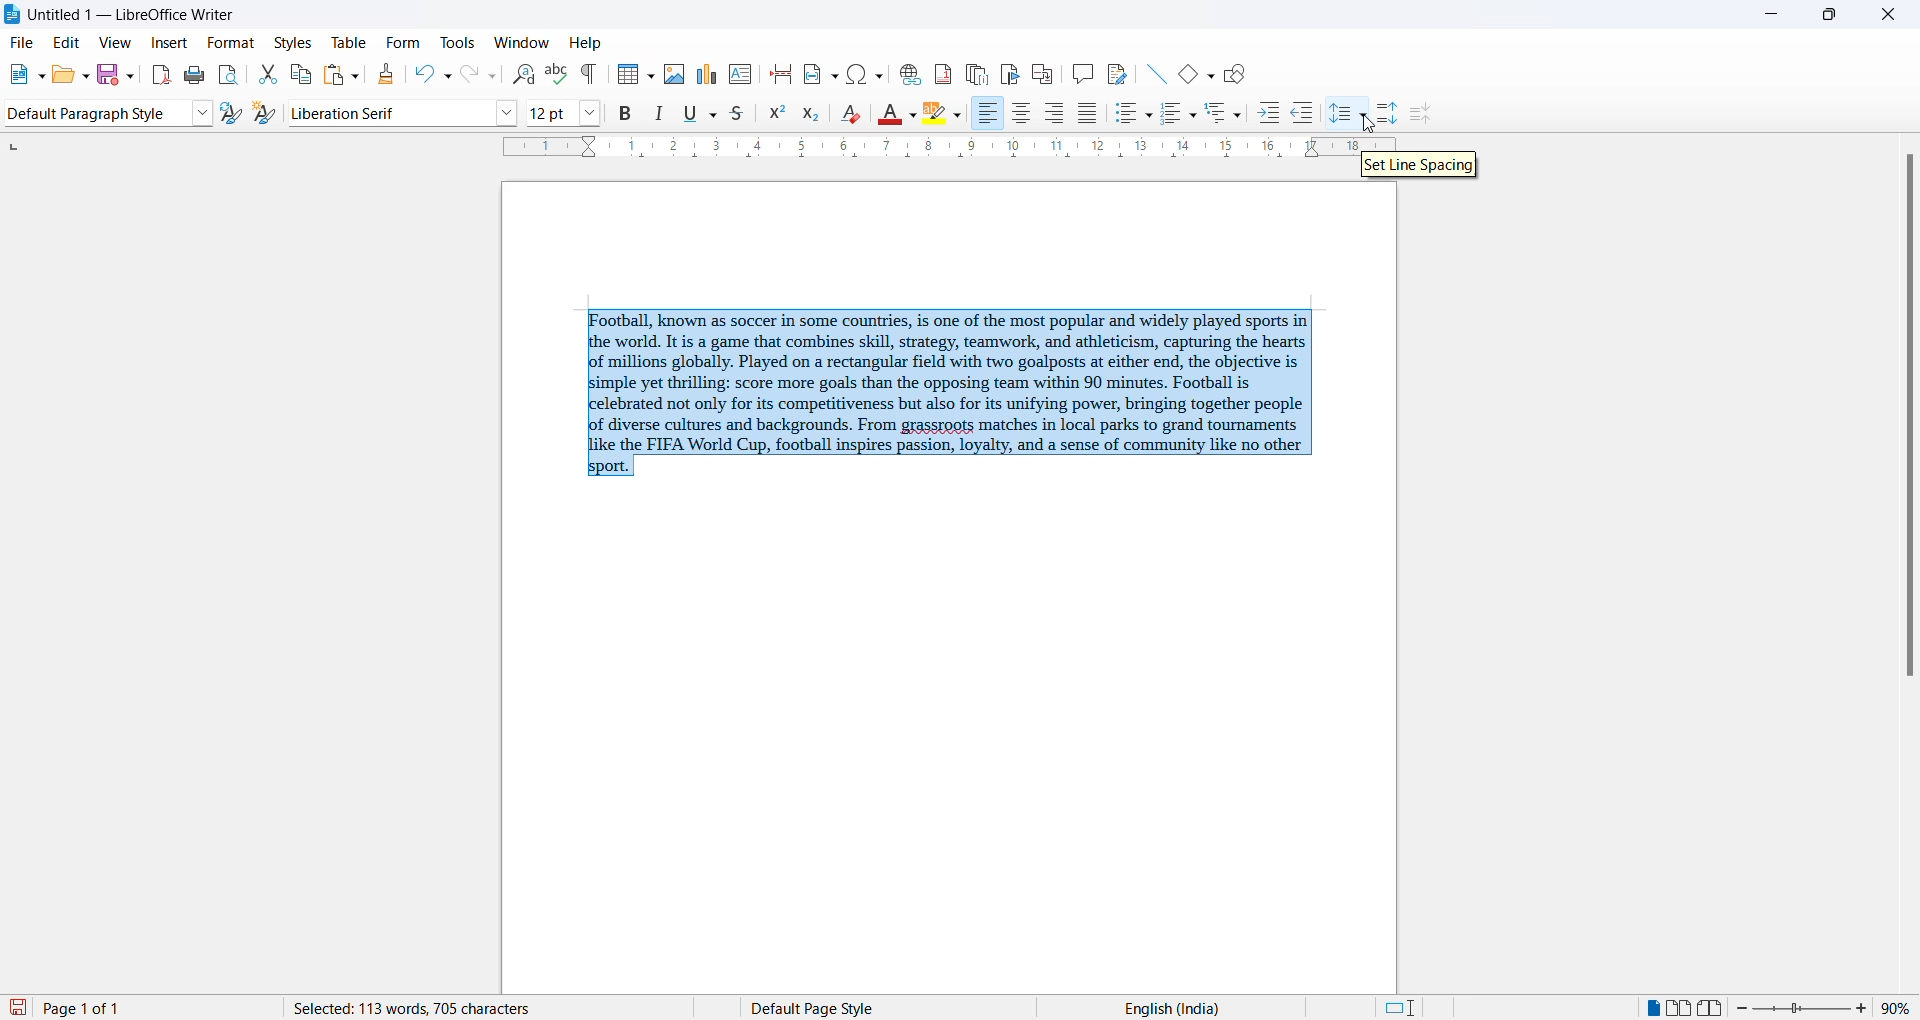 The width and height of the screenshot is (1920, 1020). What do you see at coordinates (1762, 15) in the screenshot?
I see `minimize` at bounding box center [1762, 15].